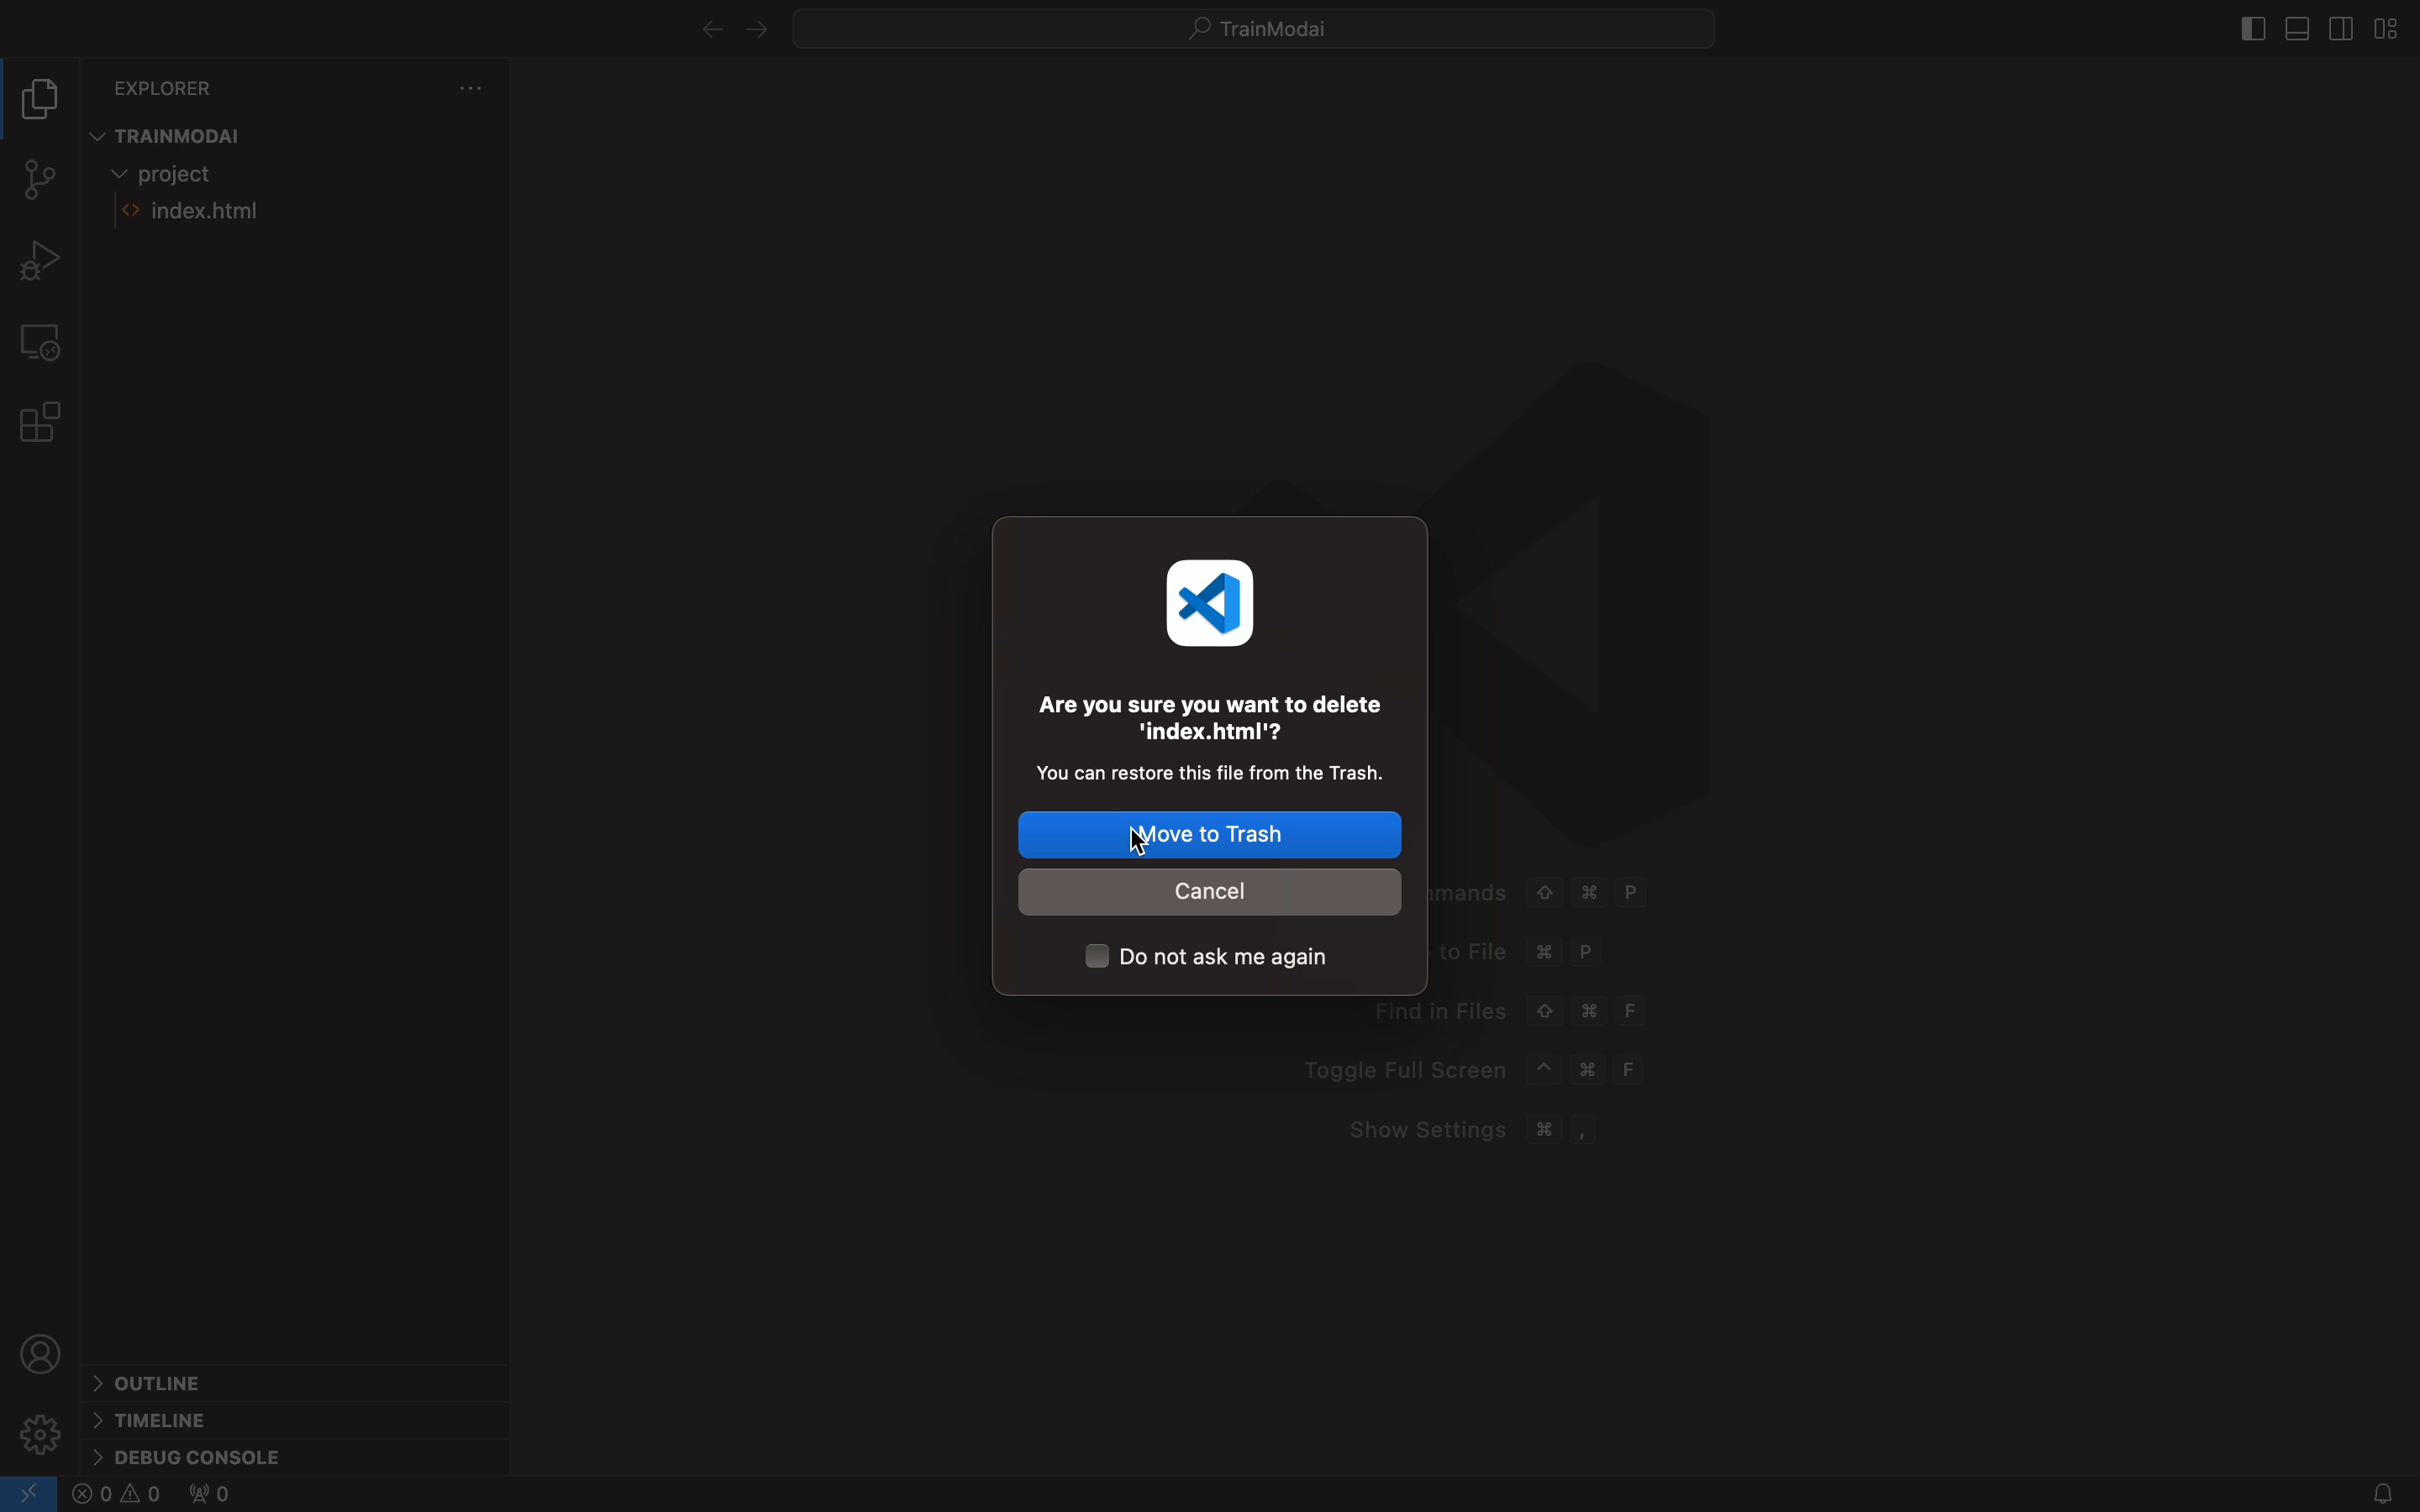 Image resolution: width=2420 pixels, height=1512 pixels. What do you see at coordinates (1488, 1131) in the screenshot?
I see `Show settings` at bounding box center [1488, 1131].